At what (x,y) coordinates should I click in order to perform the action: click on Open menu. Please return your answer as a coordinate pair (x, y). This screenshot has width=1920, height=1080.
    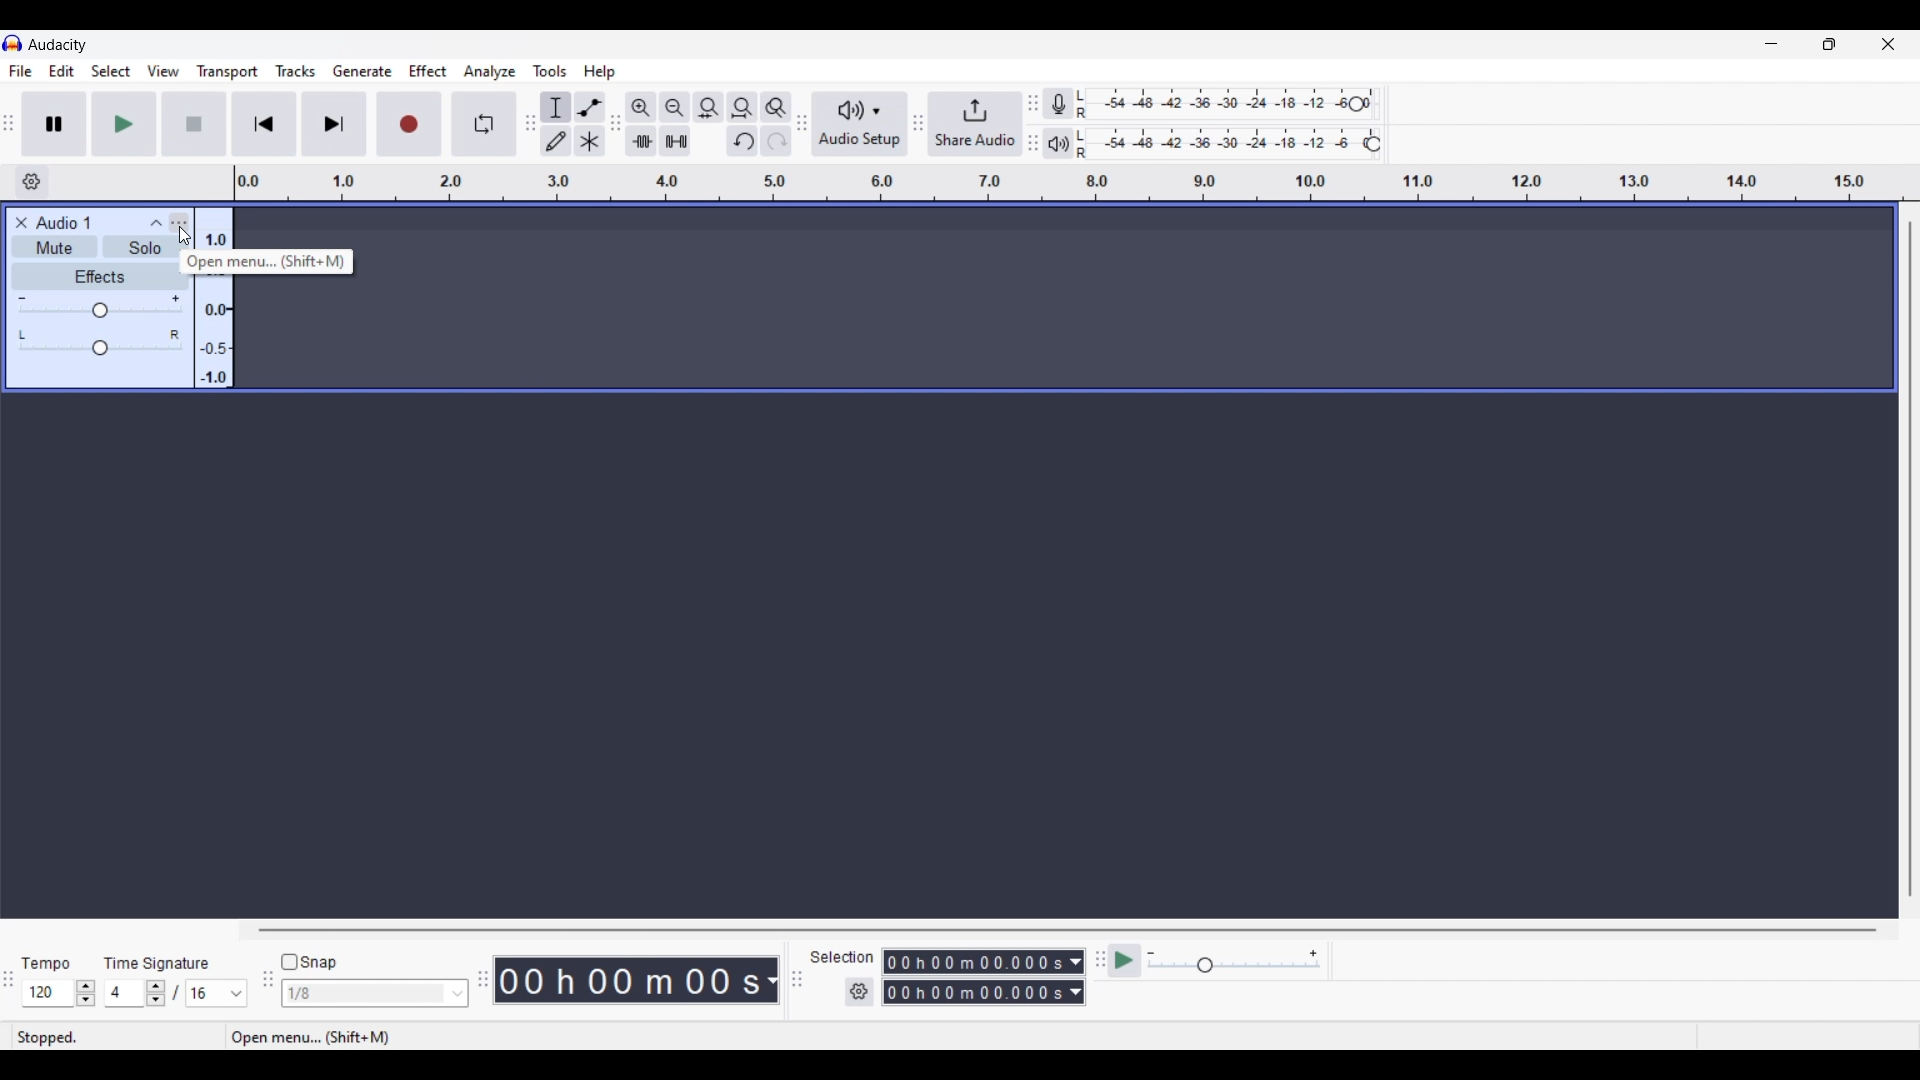
    Looking at the image, I should click on (178, 223).